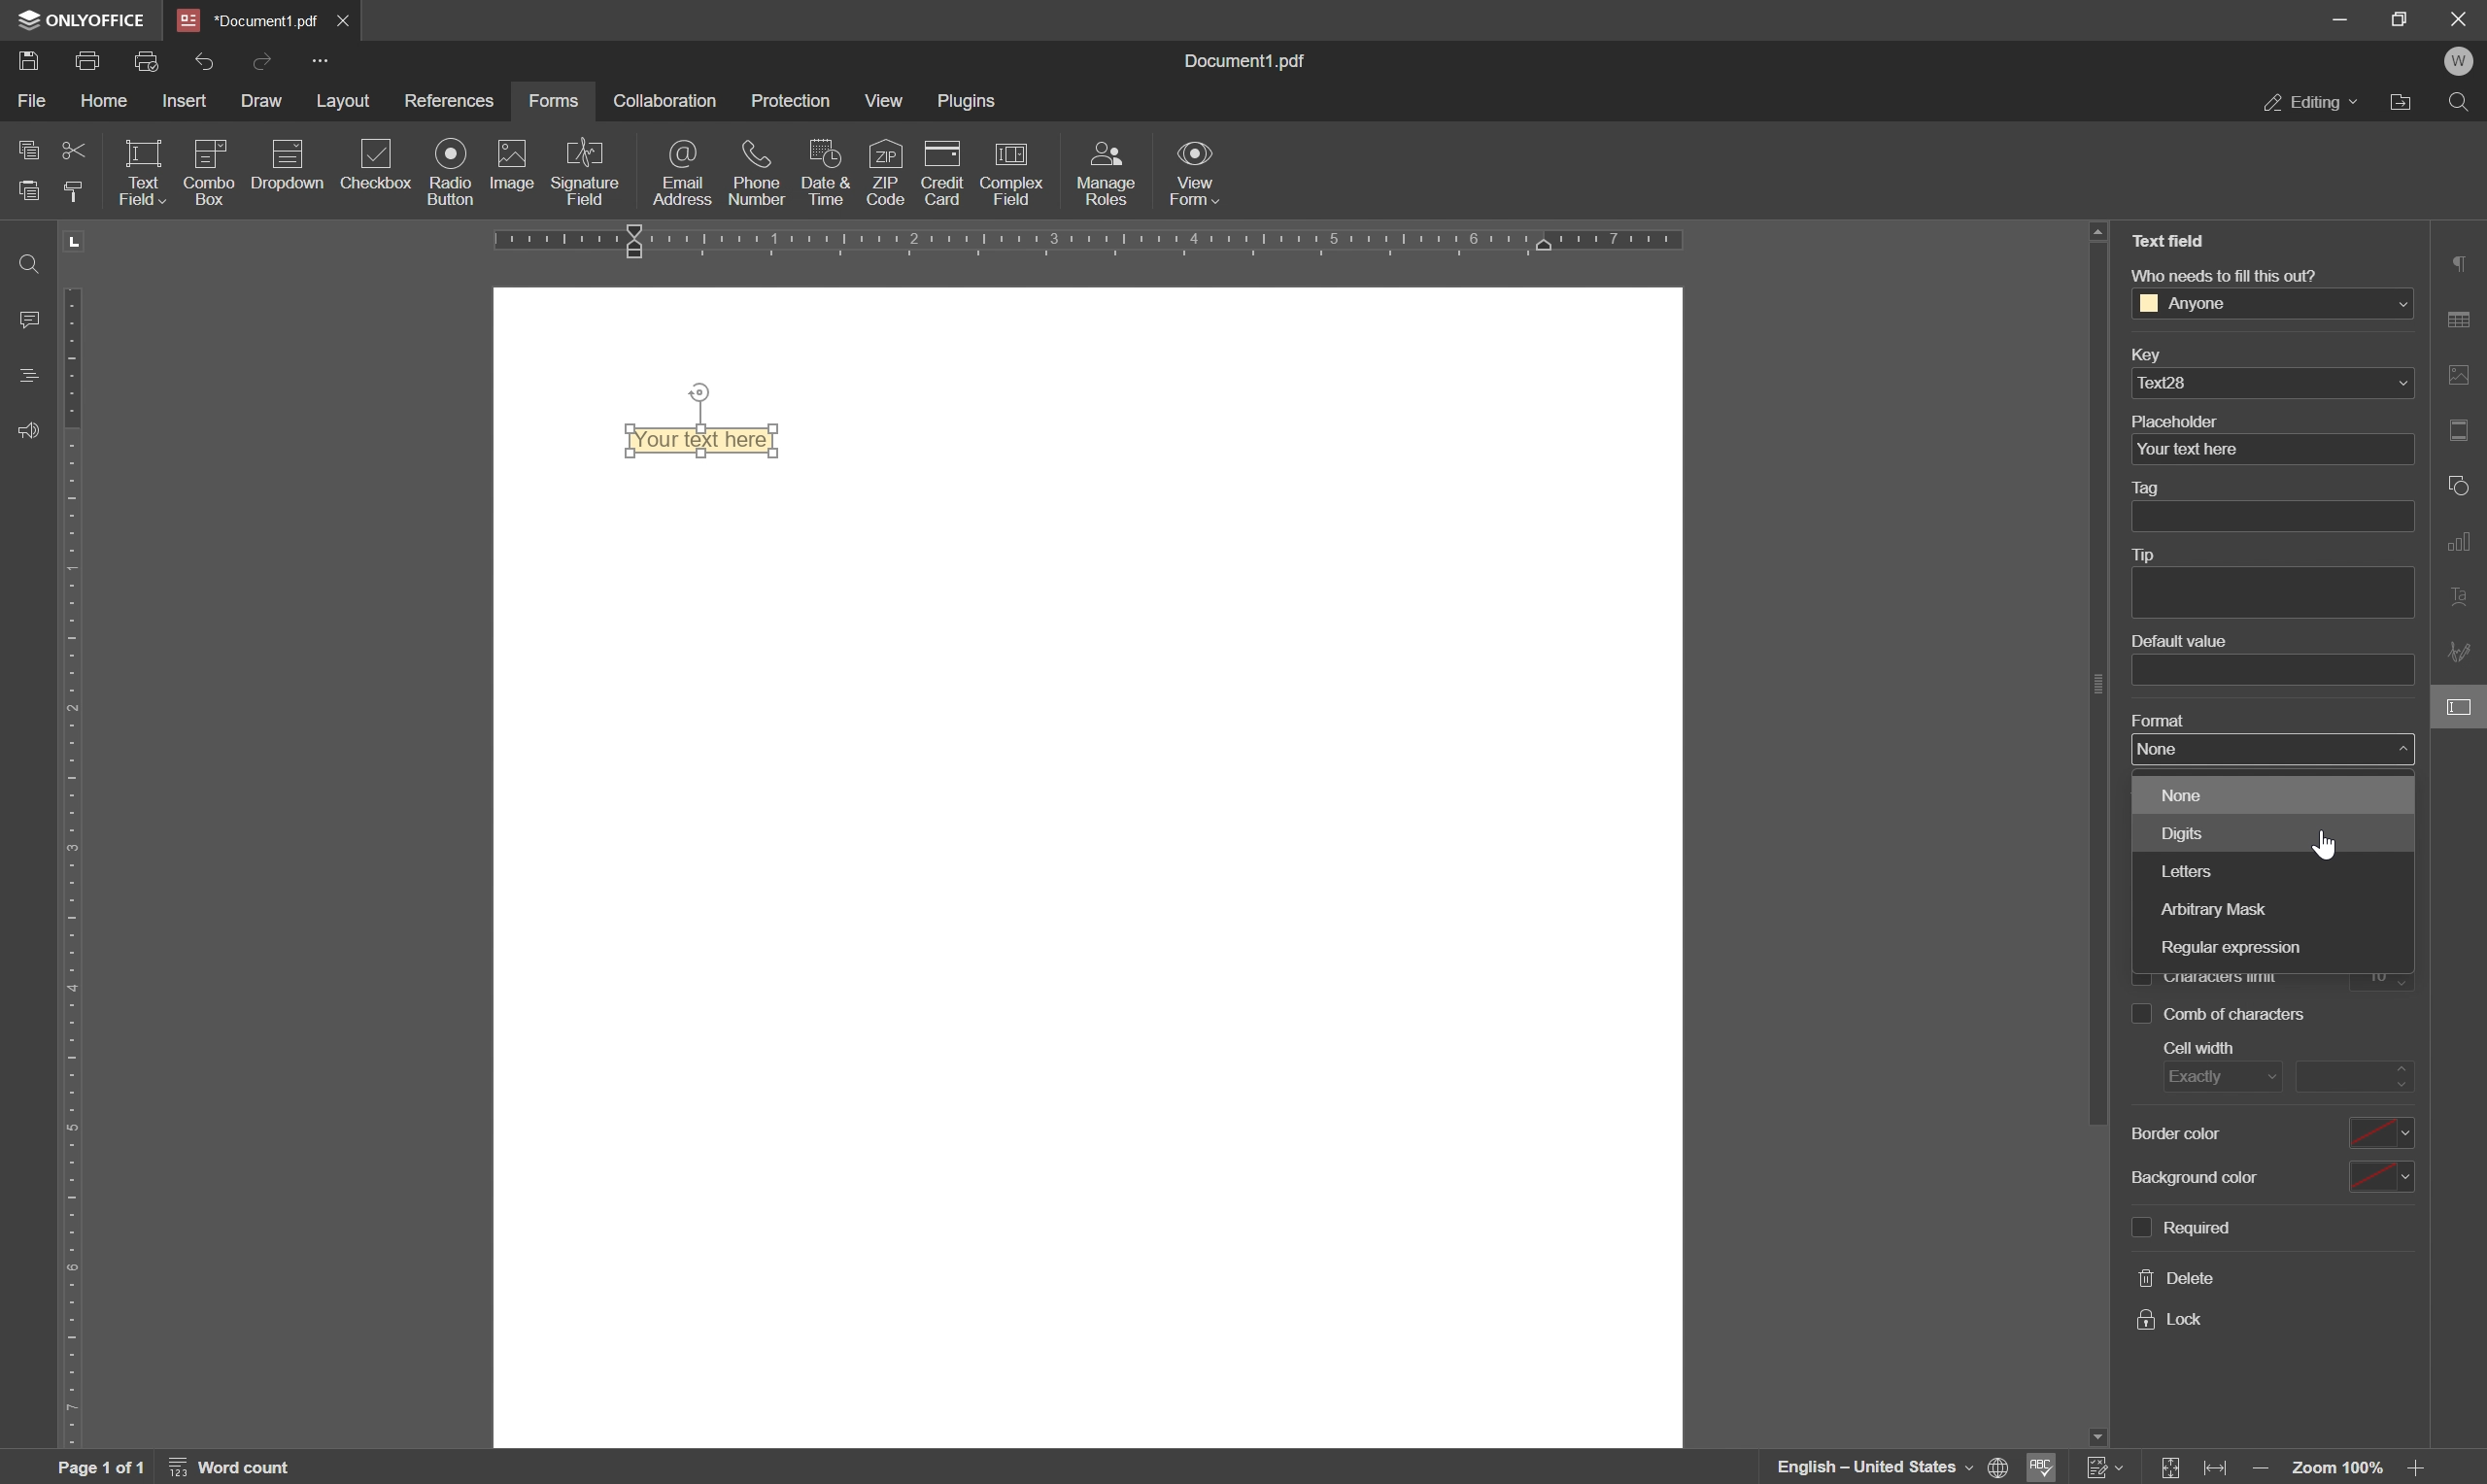 This screenshot has width=2487, height=1484. What do you see at coordinates (70, 859) in the screenshot?
I see `ruler` at bounding box center [70, 859].